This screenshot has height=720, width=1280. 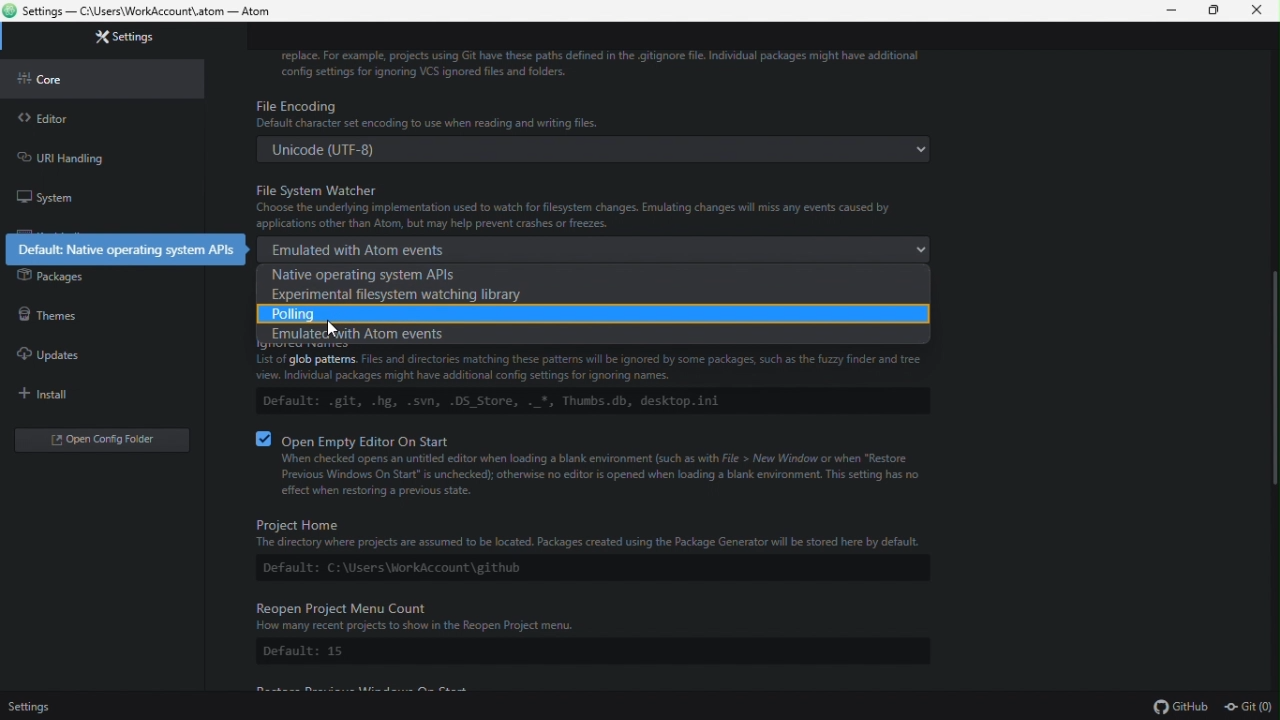 I want to click on B Oven Empty Editor On Start, so click(x=352, y=436).